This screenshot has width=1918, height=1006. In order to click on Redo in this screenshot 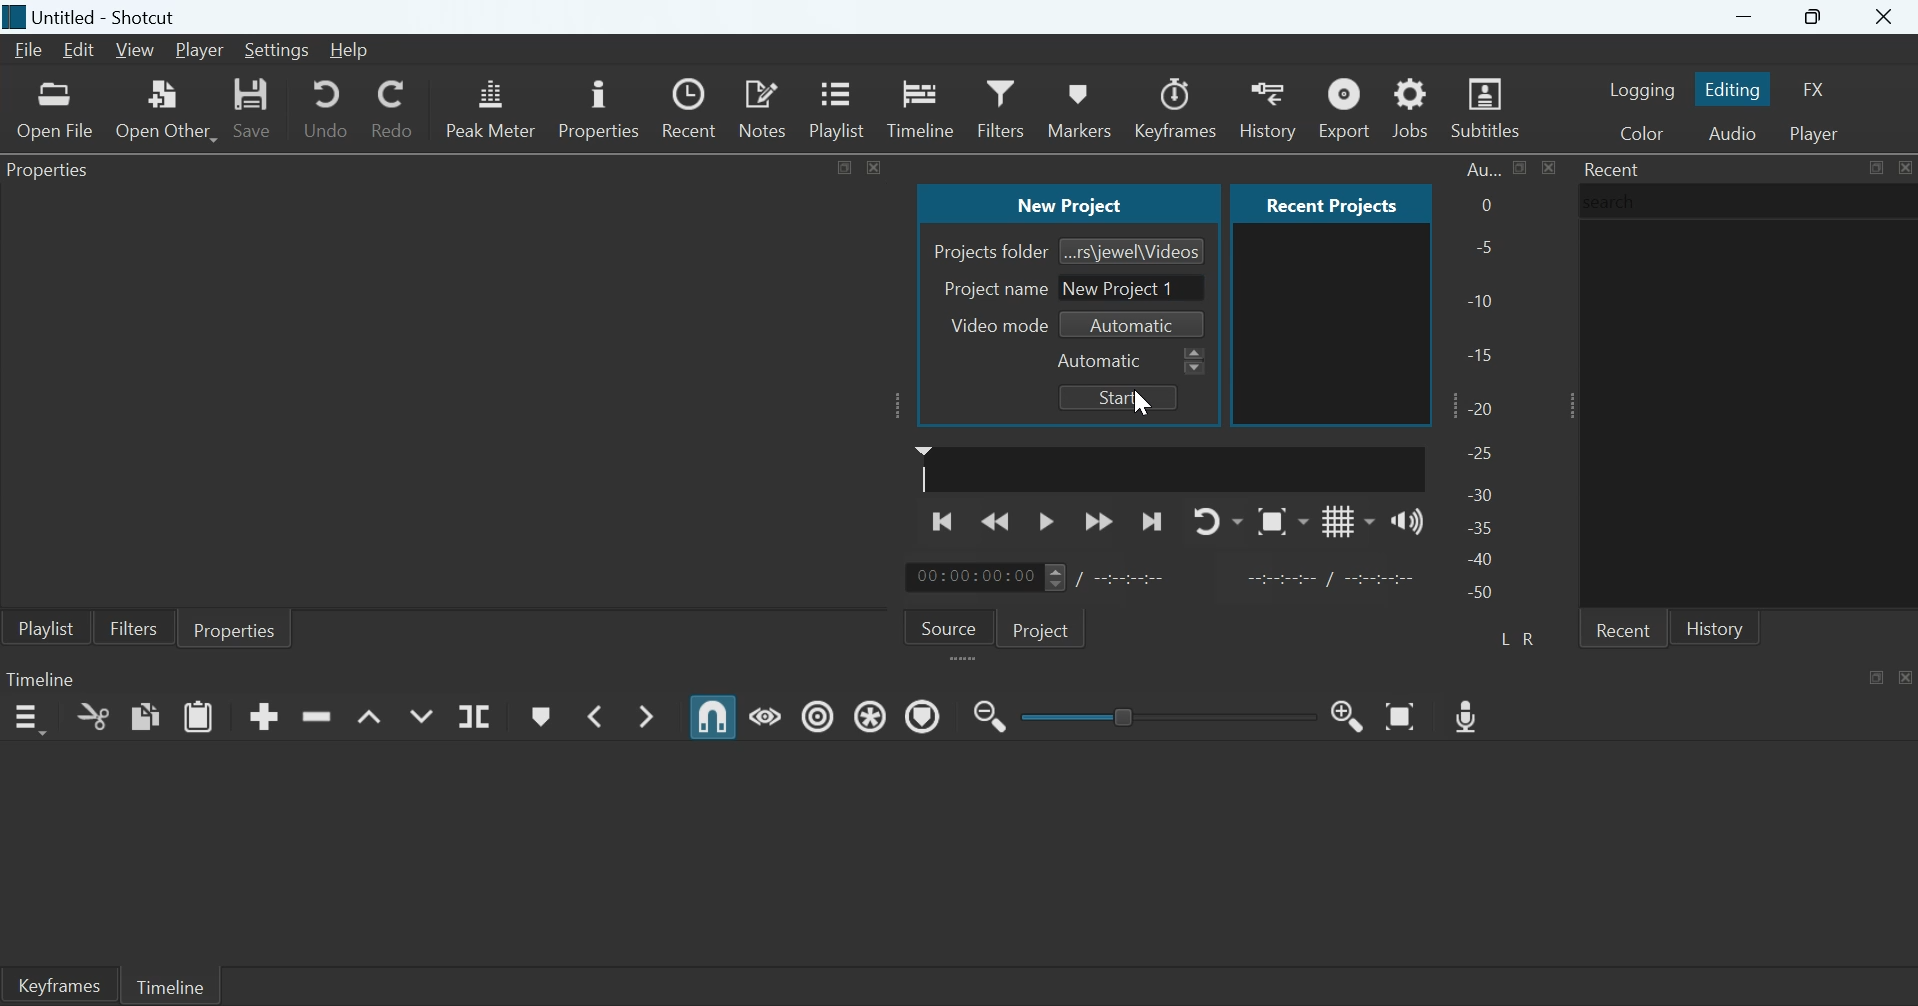, I will do `click(391, 105)`.